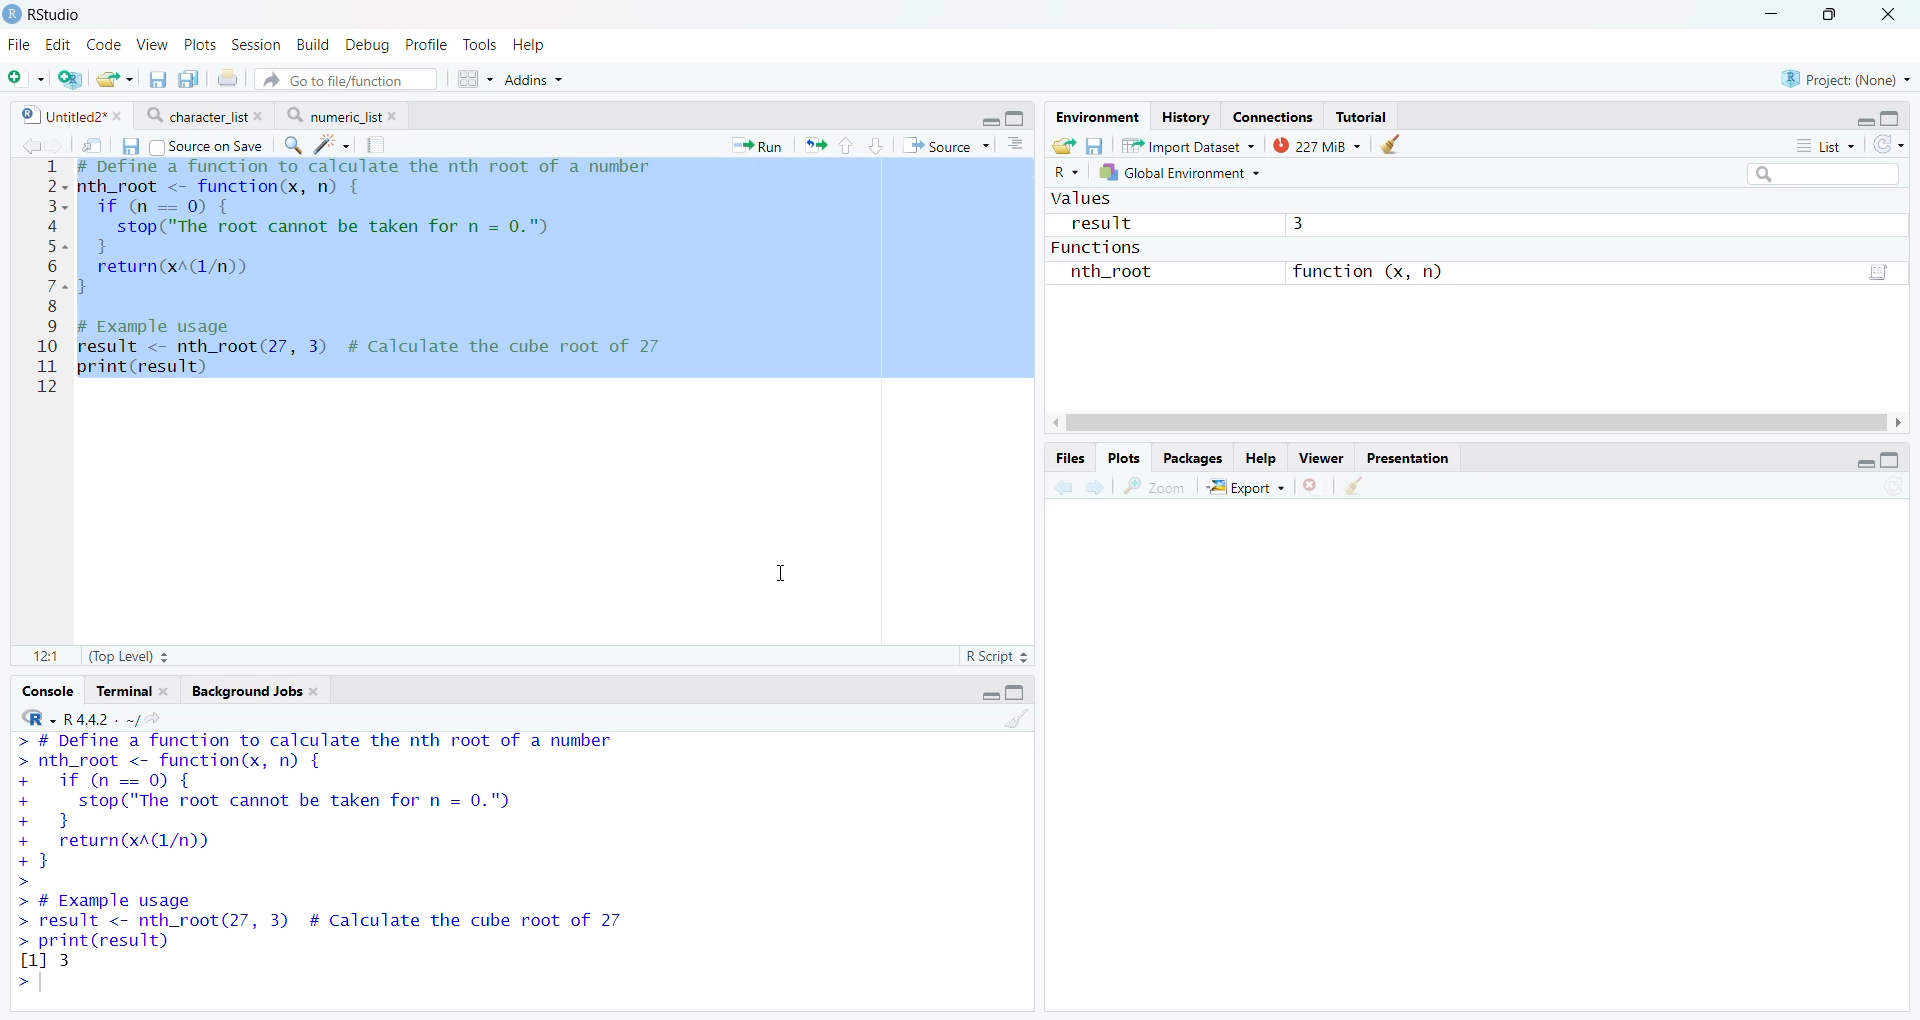 The image size is (1920, 1020). I want to click on Print, so click(226, 79).